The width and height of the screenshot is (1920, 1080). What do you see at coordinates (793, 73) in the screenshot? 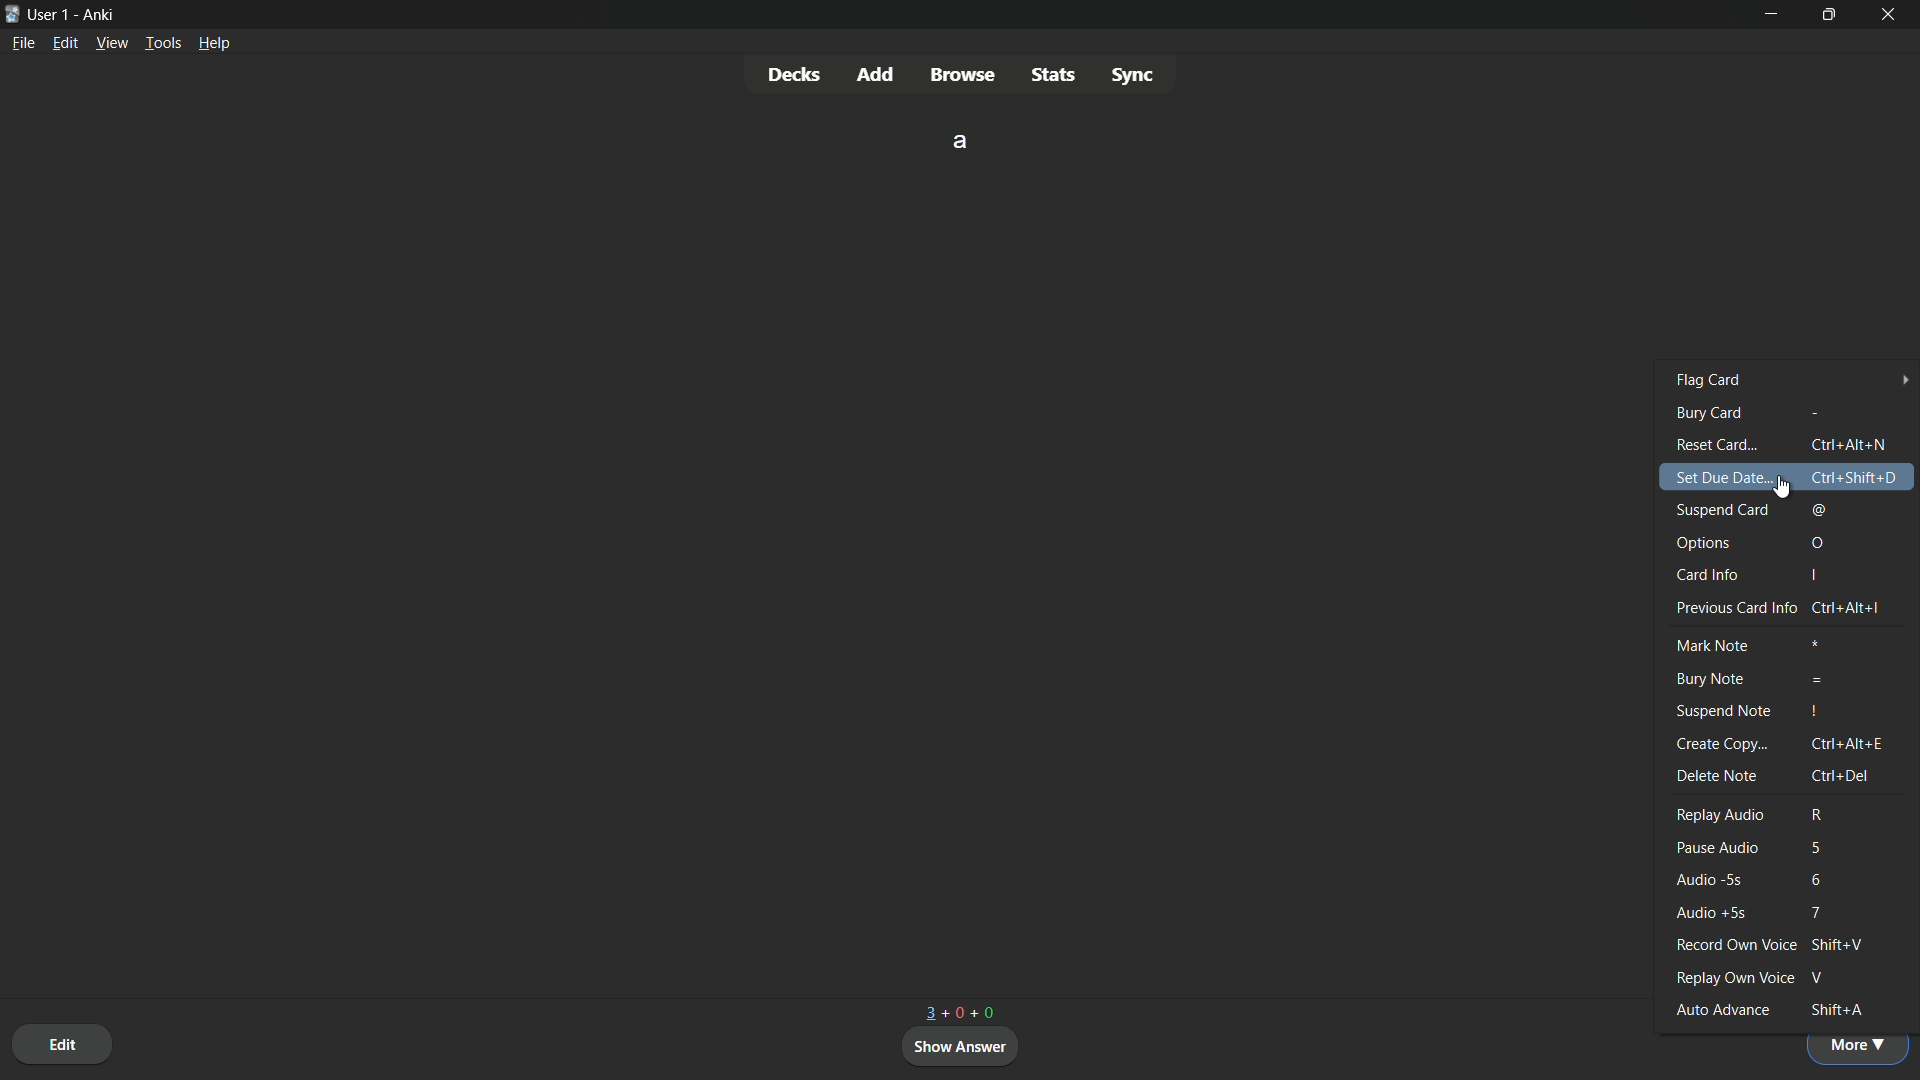
I see `decks` at bounding box center [793, 73].